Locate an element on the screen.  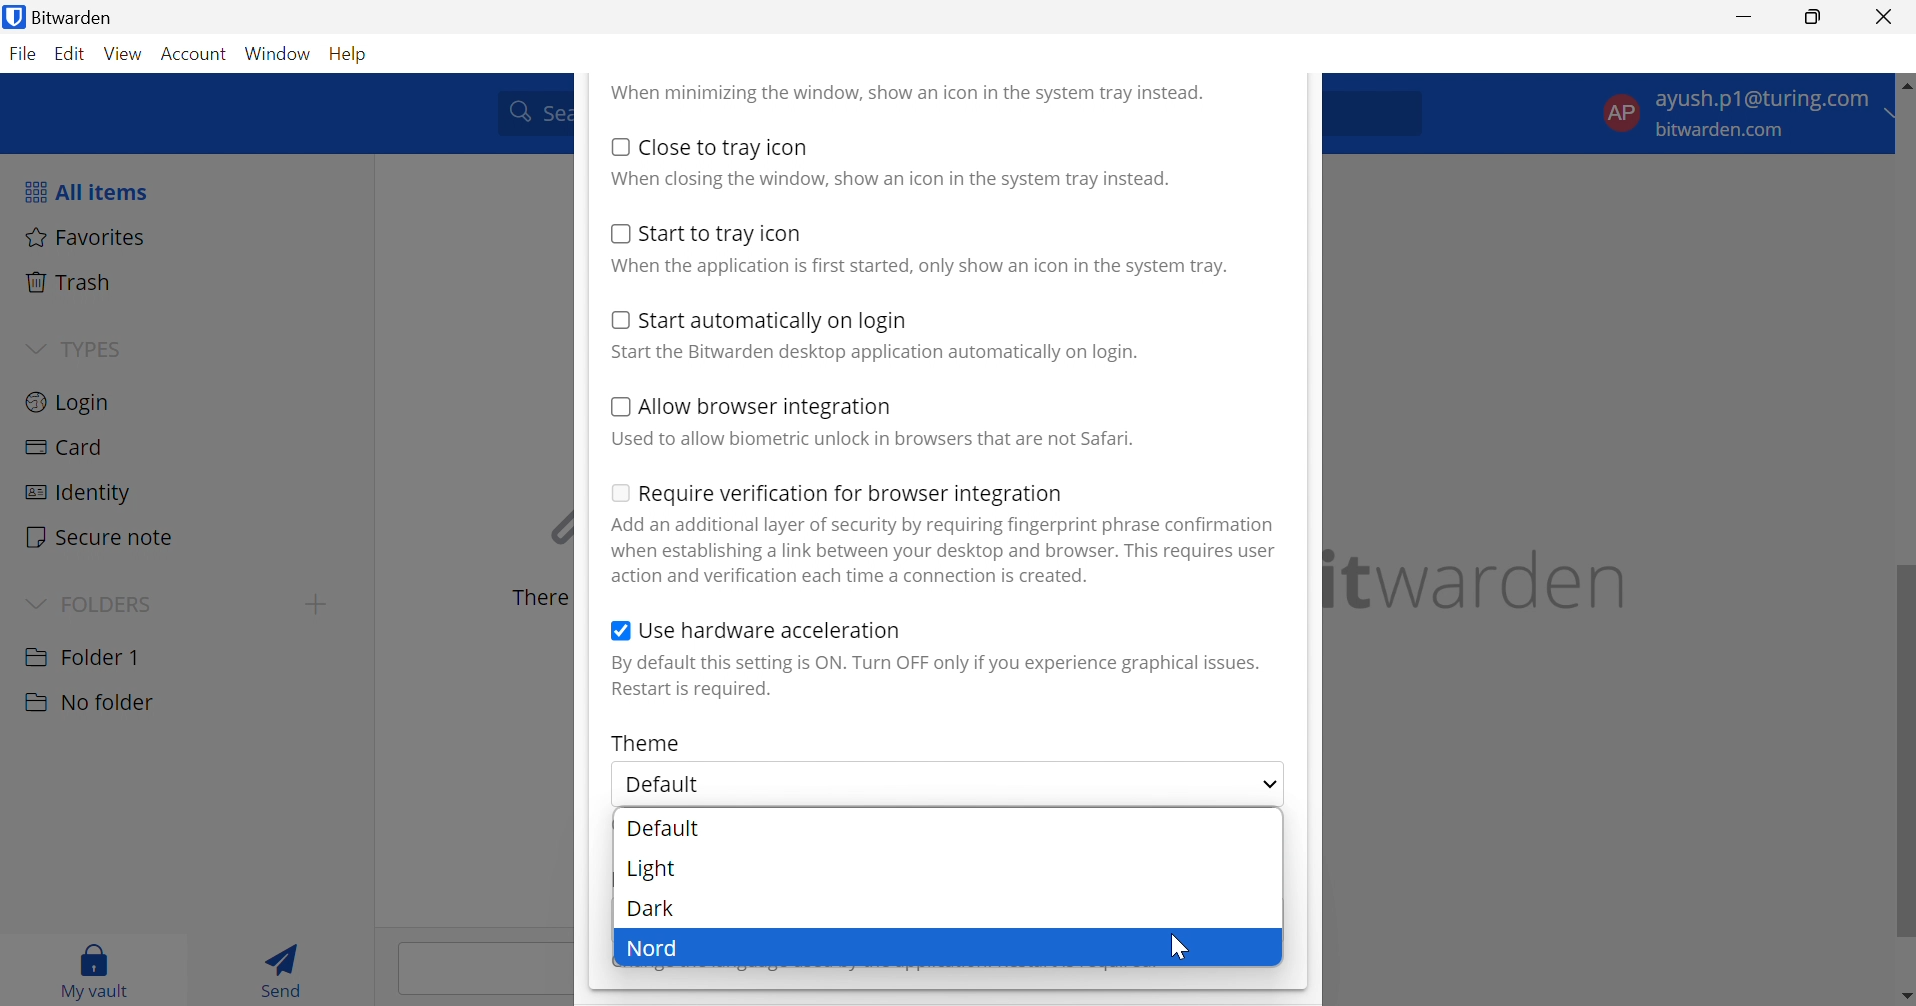
My vault is located at coordinates (95, 967).